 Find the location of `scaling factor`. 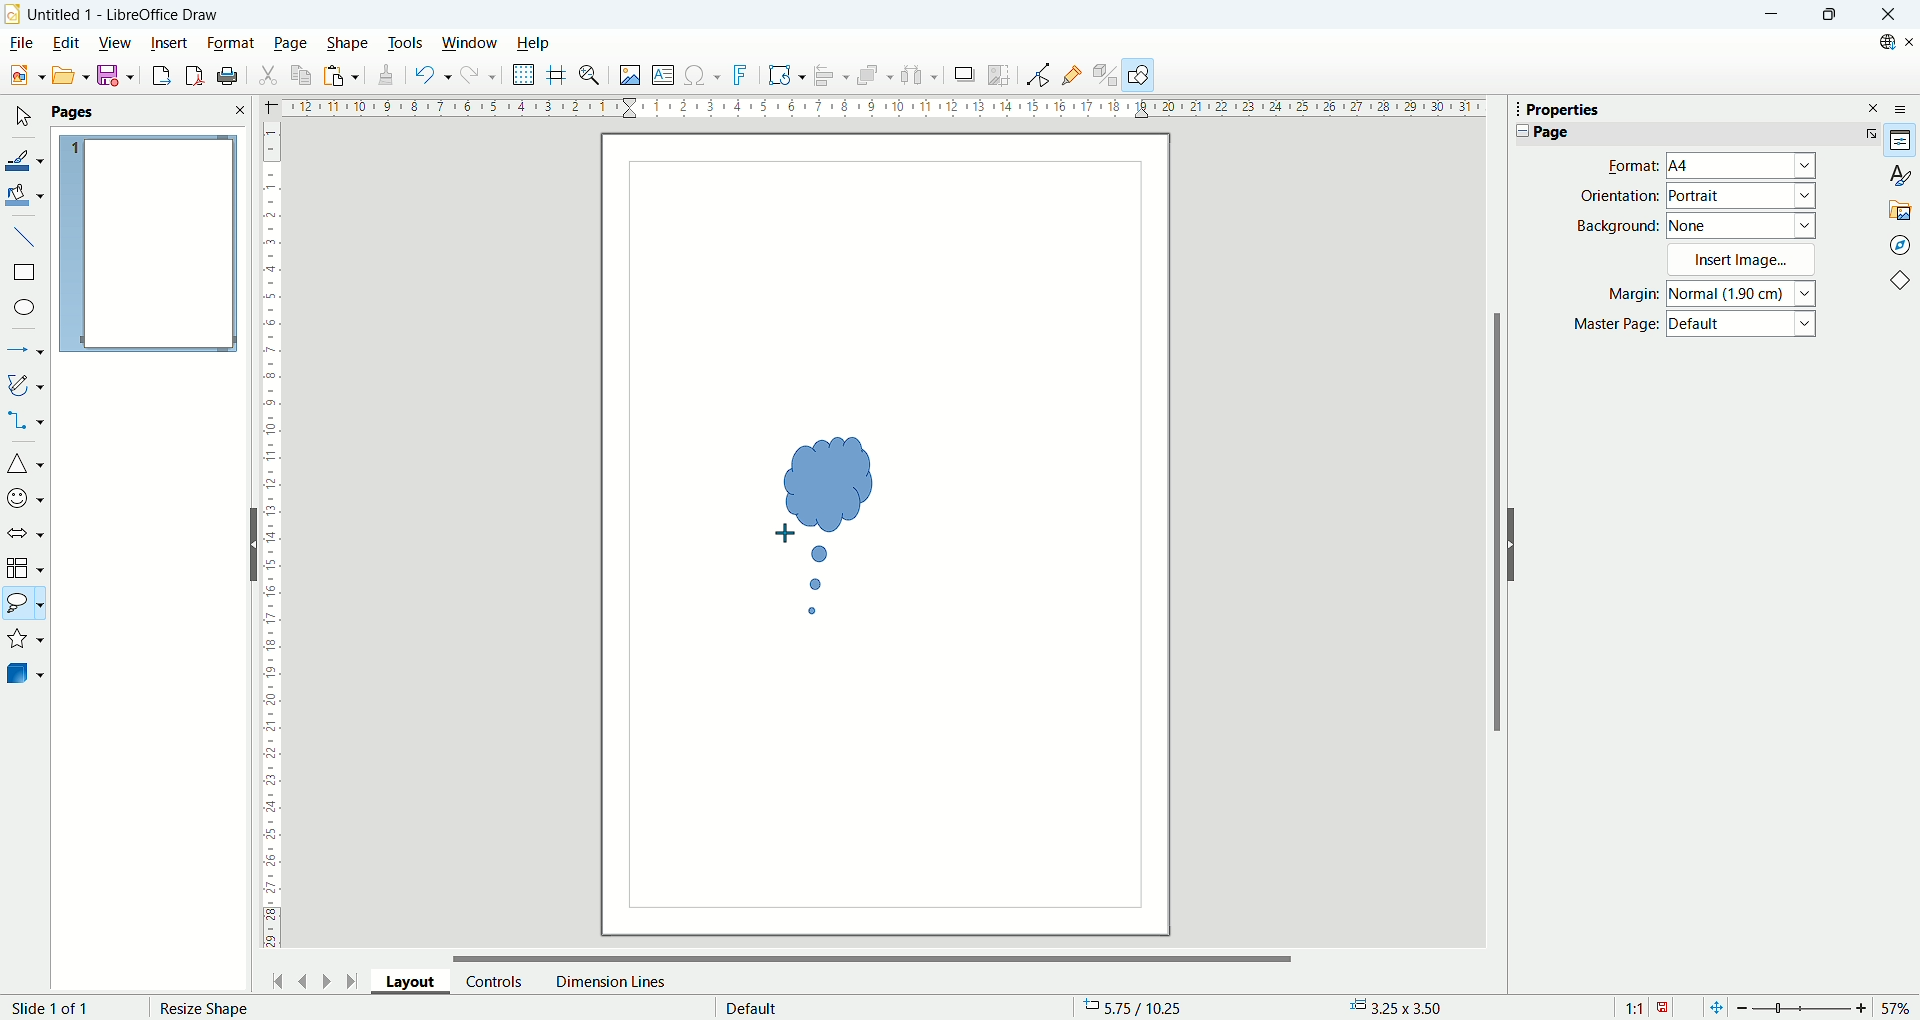

scaling factor is located at coordinates (1646, 1006).